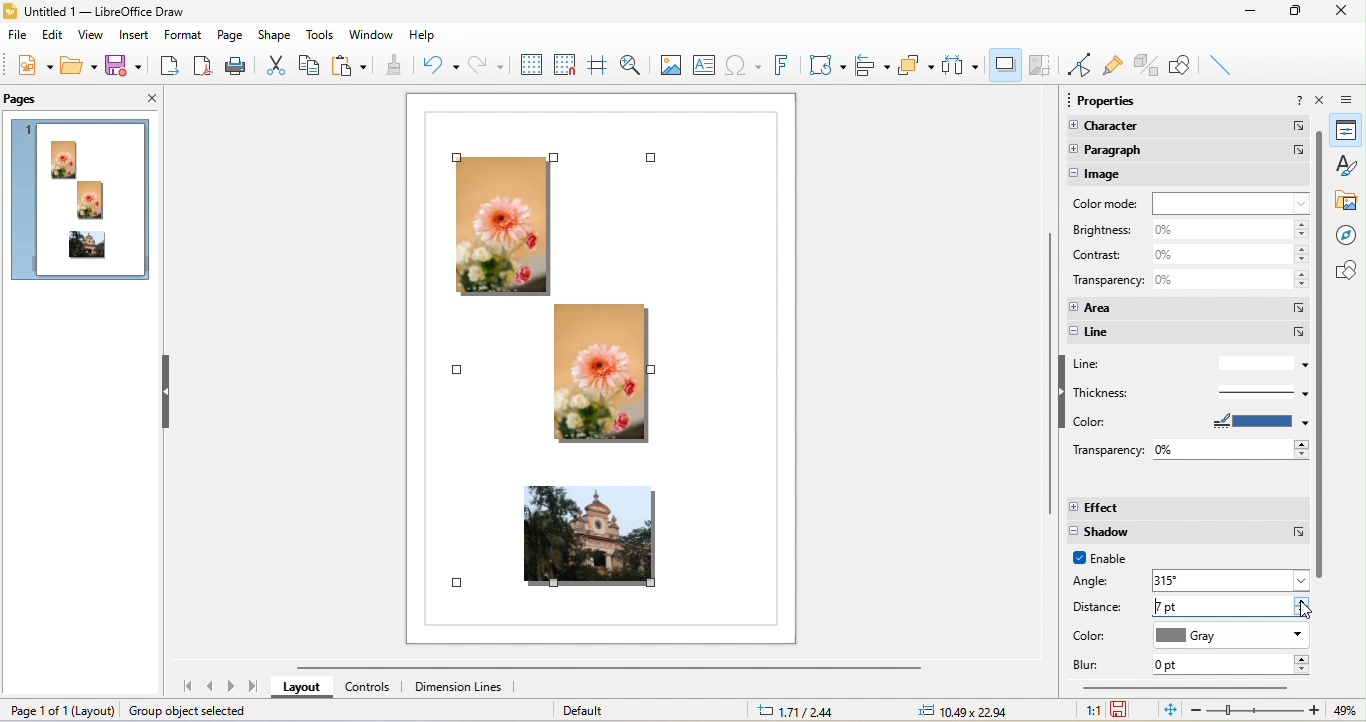 This screenshot has width=1366, height=722. What do you see at coordinates (801, 711) in the screenshot?
I see `1.71/2.44` at bounding box center [801, 711].